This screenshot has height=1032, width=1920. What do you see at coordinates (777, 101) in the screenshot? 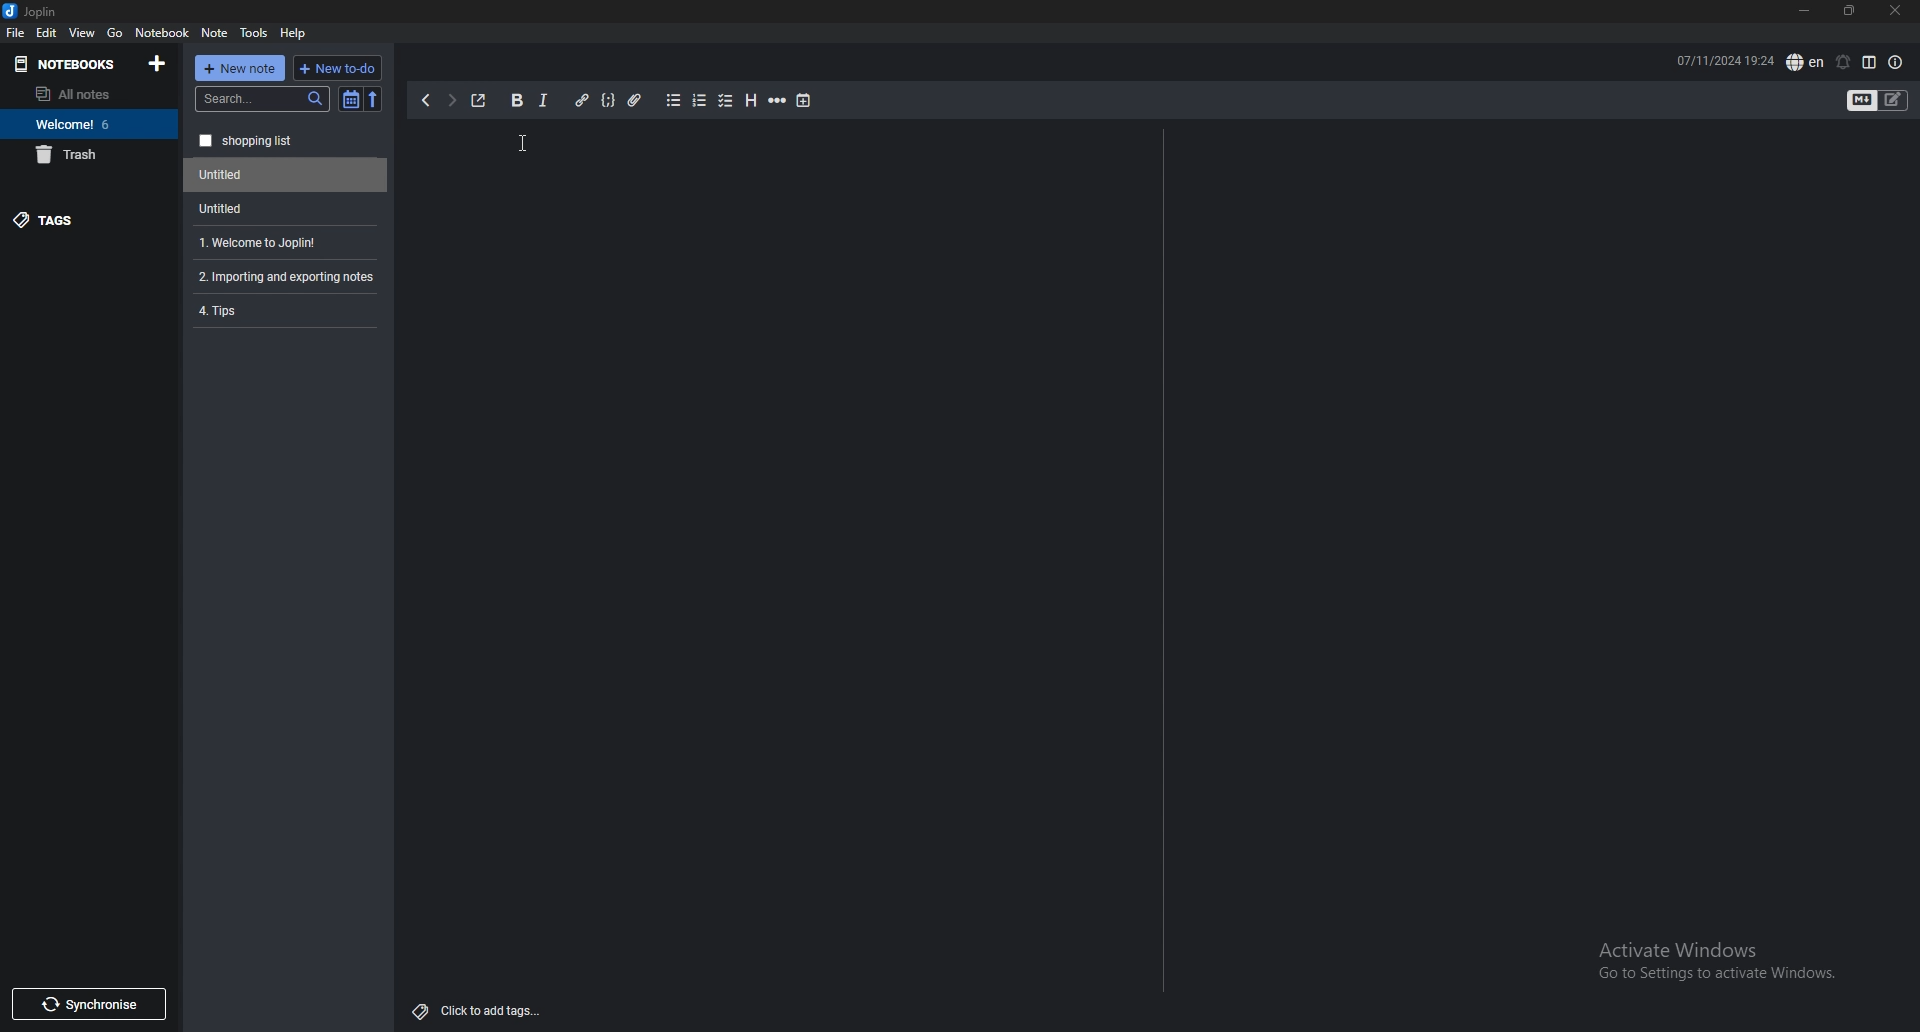
I see `horizontal rule` at bounding box center [777, 101].